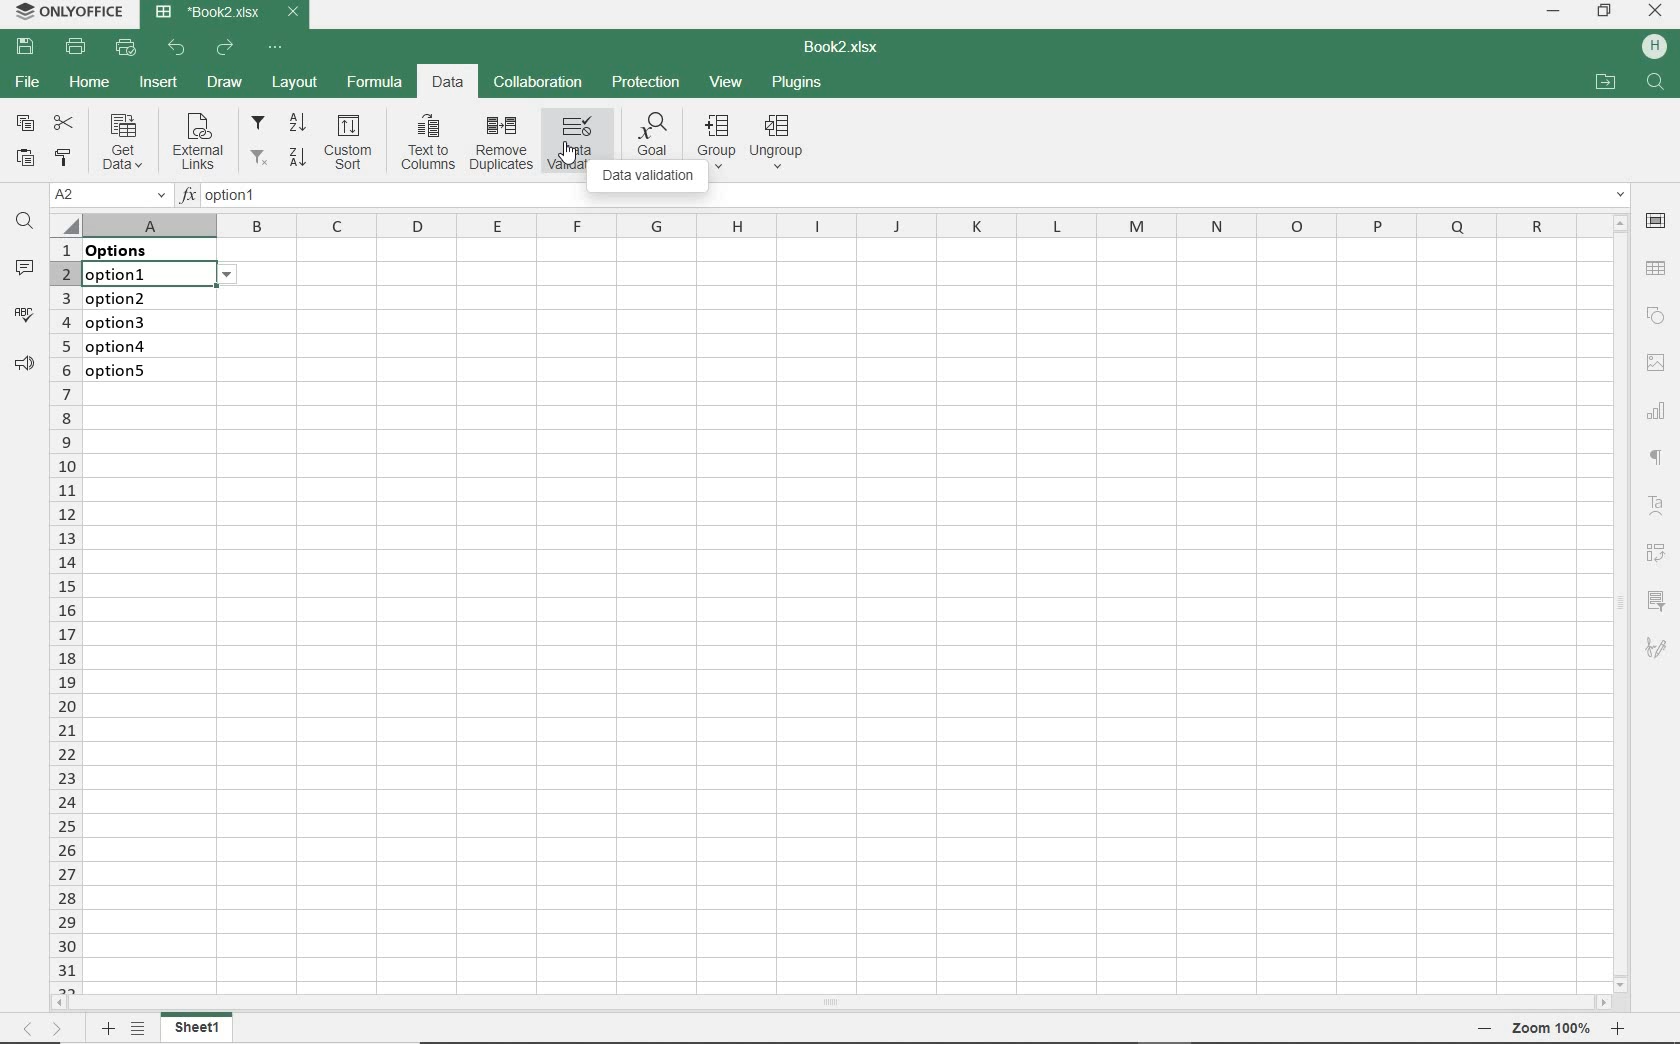  What do you see at coordinates (781, 142) in the screenshot?
I see `Ungroup` at bounding box center [781, 142].